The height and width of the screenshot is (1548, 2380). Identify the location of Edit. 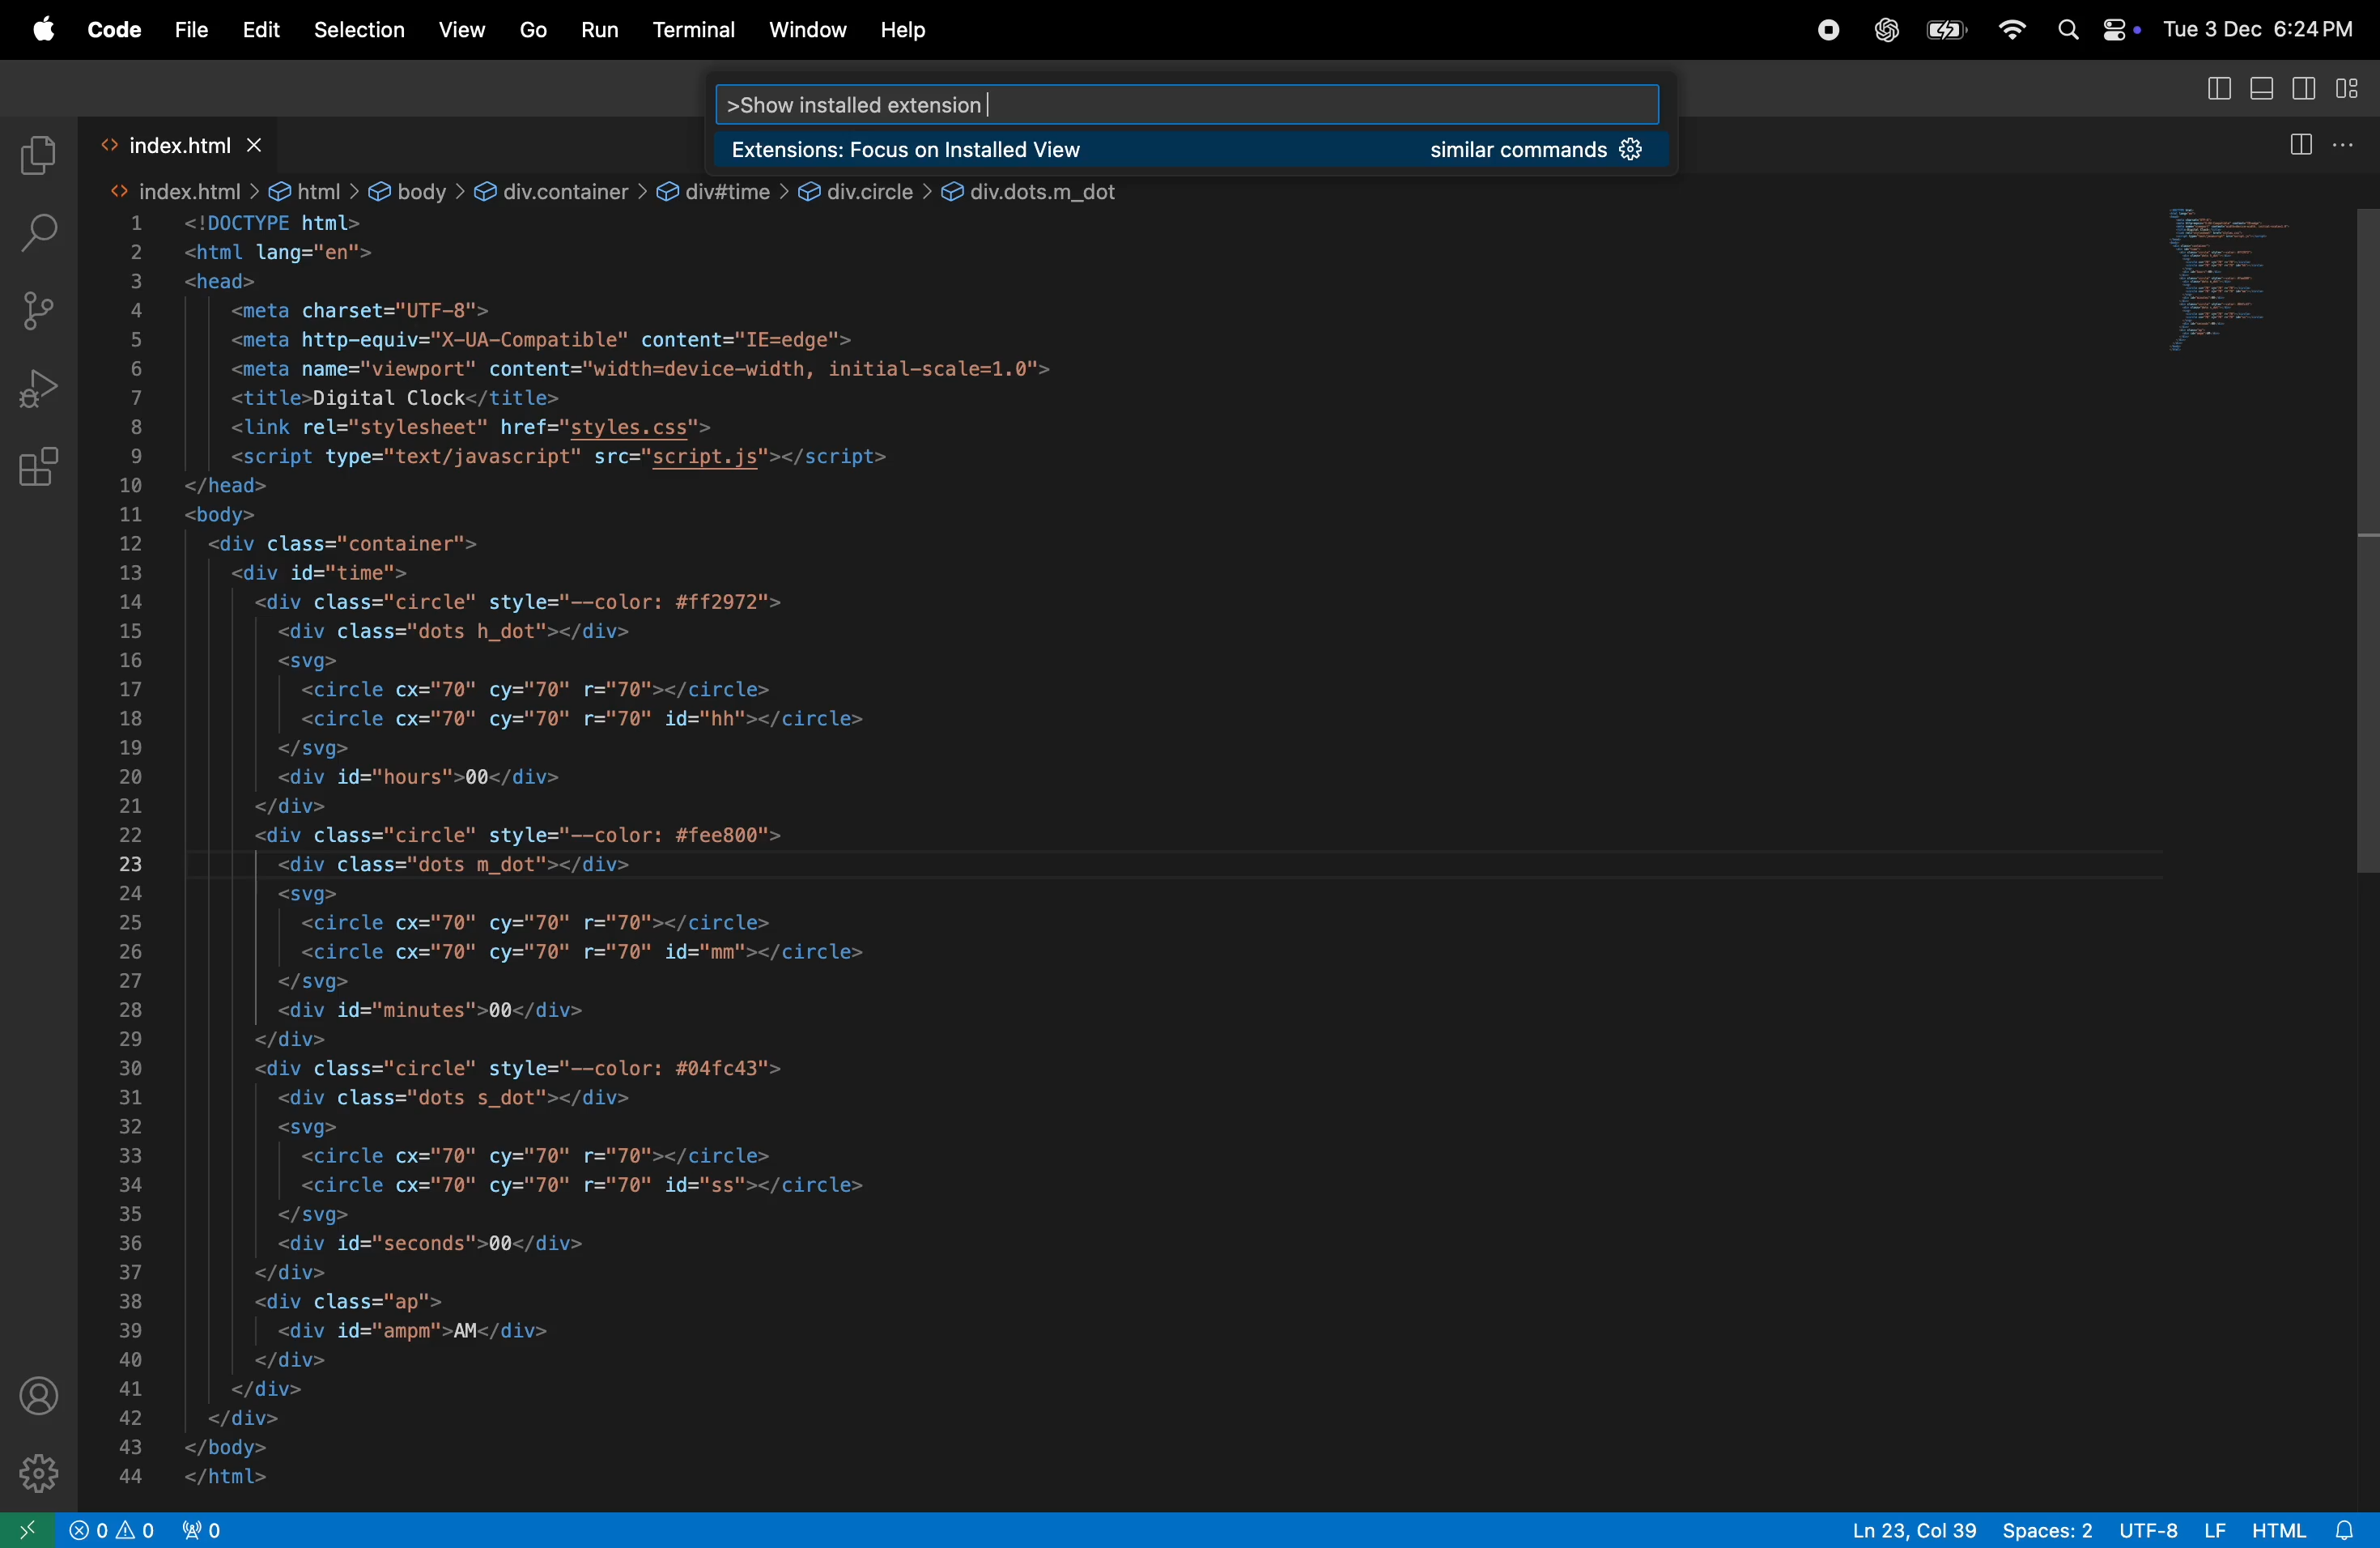
(255, 28).